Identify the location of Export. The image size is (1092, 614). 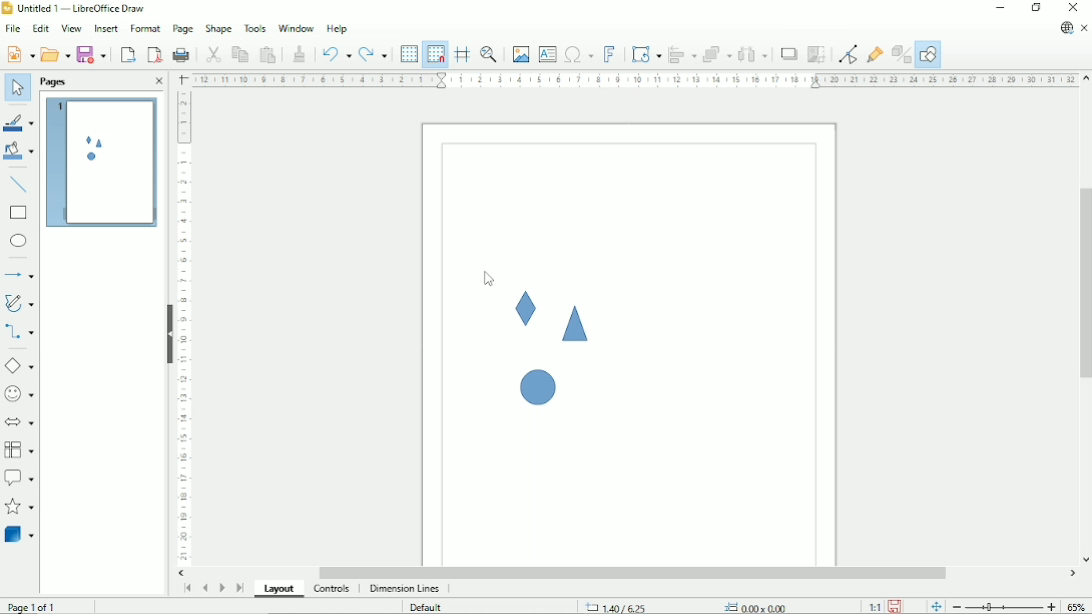
(127, 54).